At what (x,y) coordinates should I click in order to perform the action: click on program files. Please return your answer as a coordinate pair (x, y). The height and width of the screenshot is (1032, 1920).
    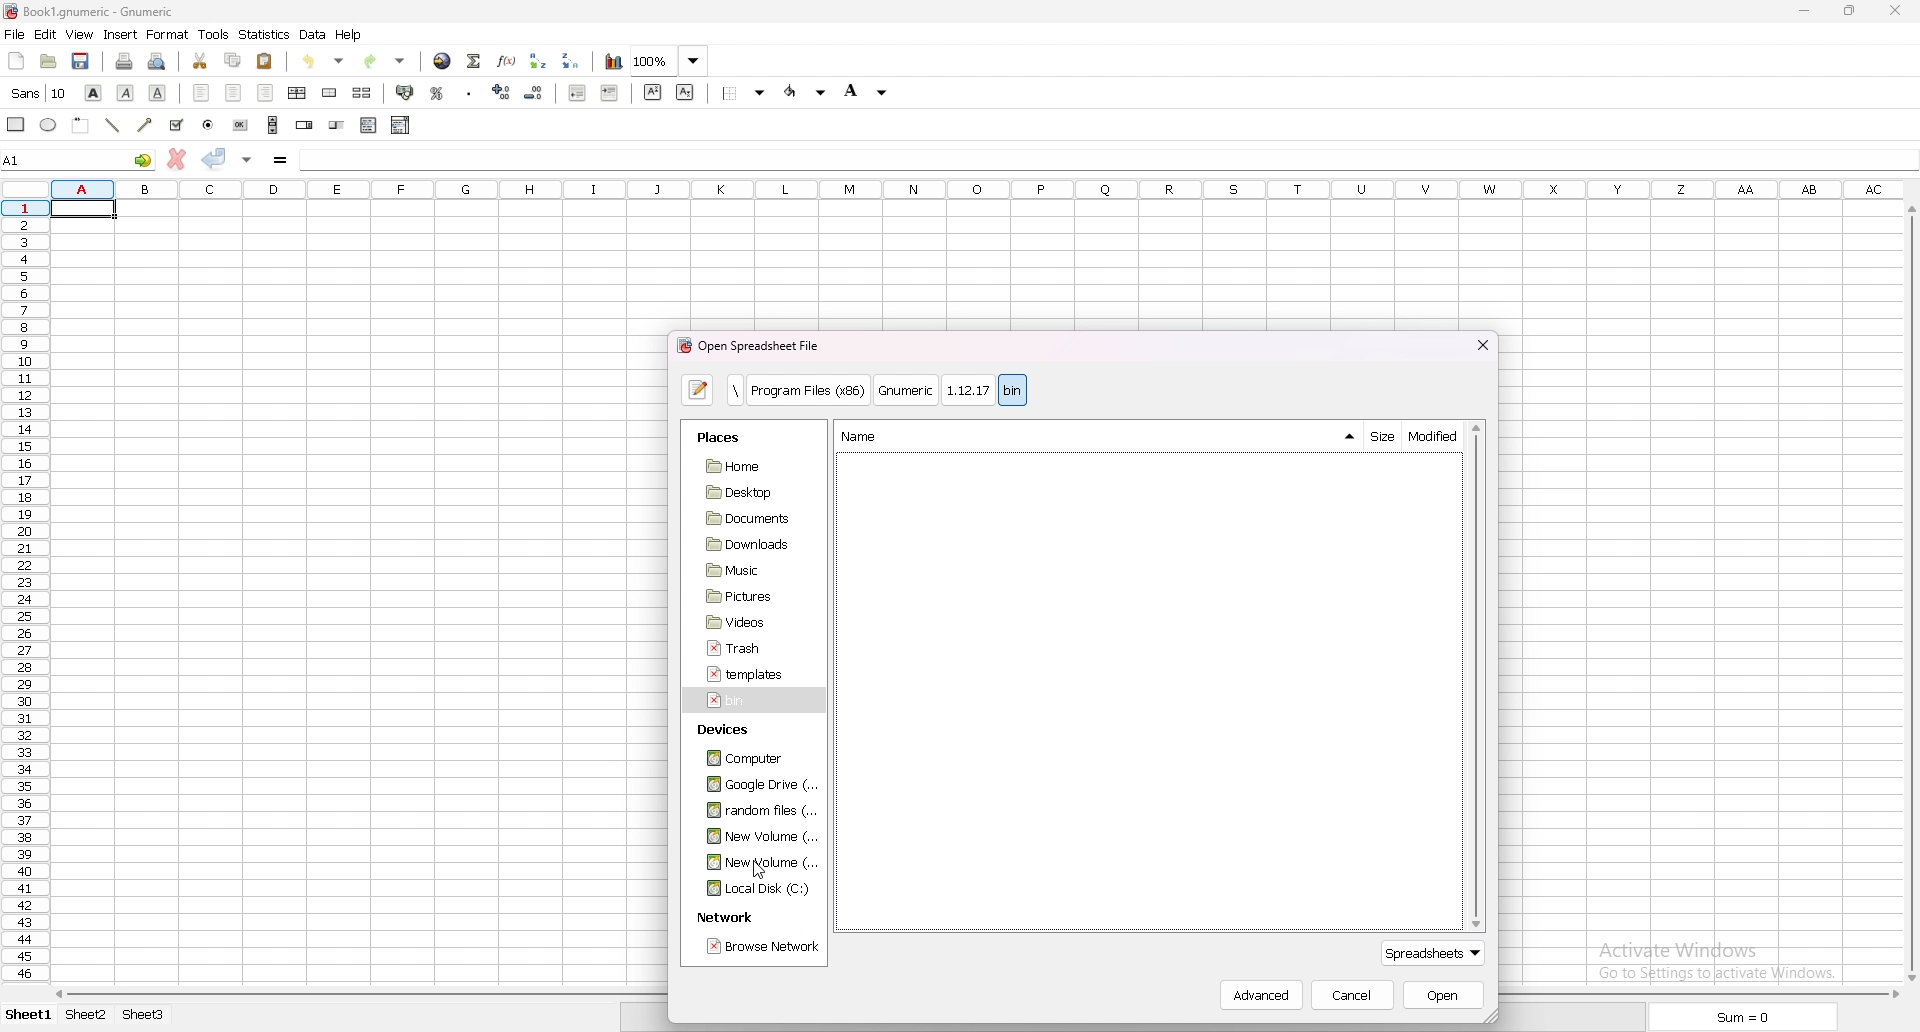
    Looking at the image, I should click on (810, 391).